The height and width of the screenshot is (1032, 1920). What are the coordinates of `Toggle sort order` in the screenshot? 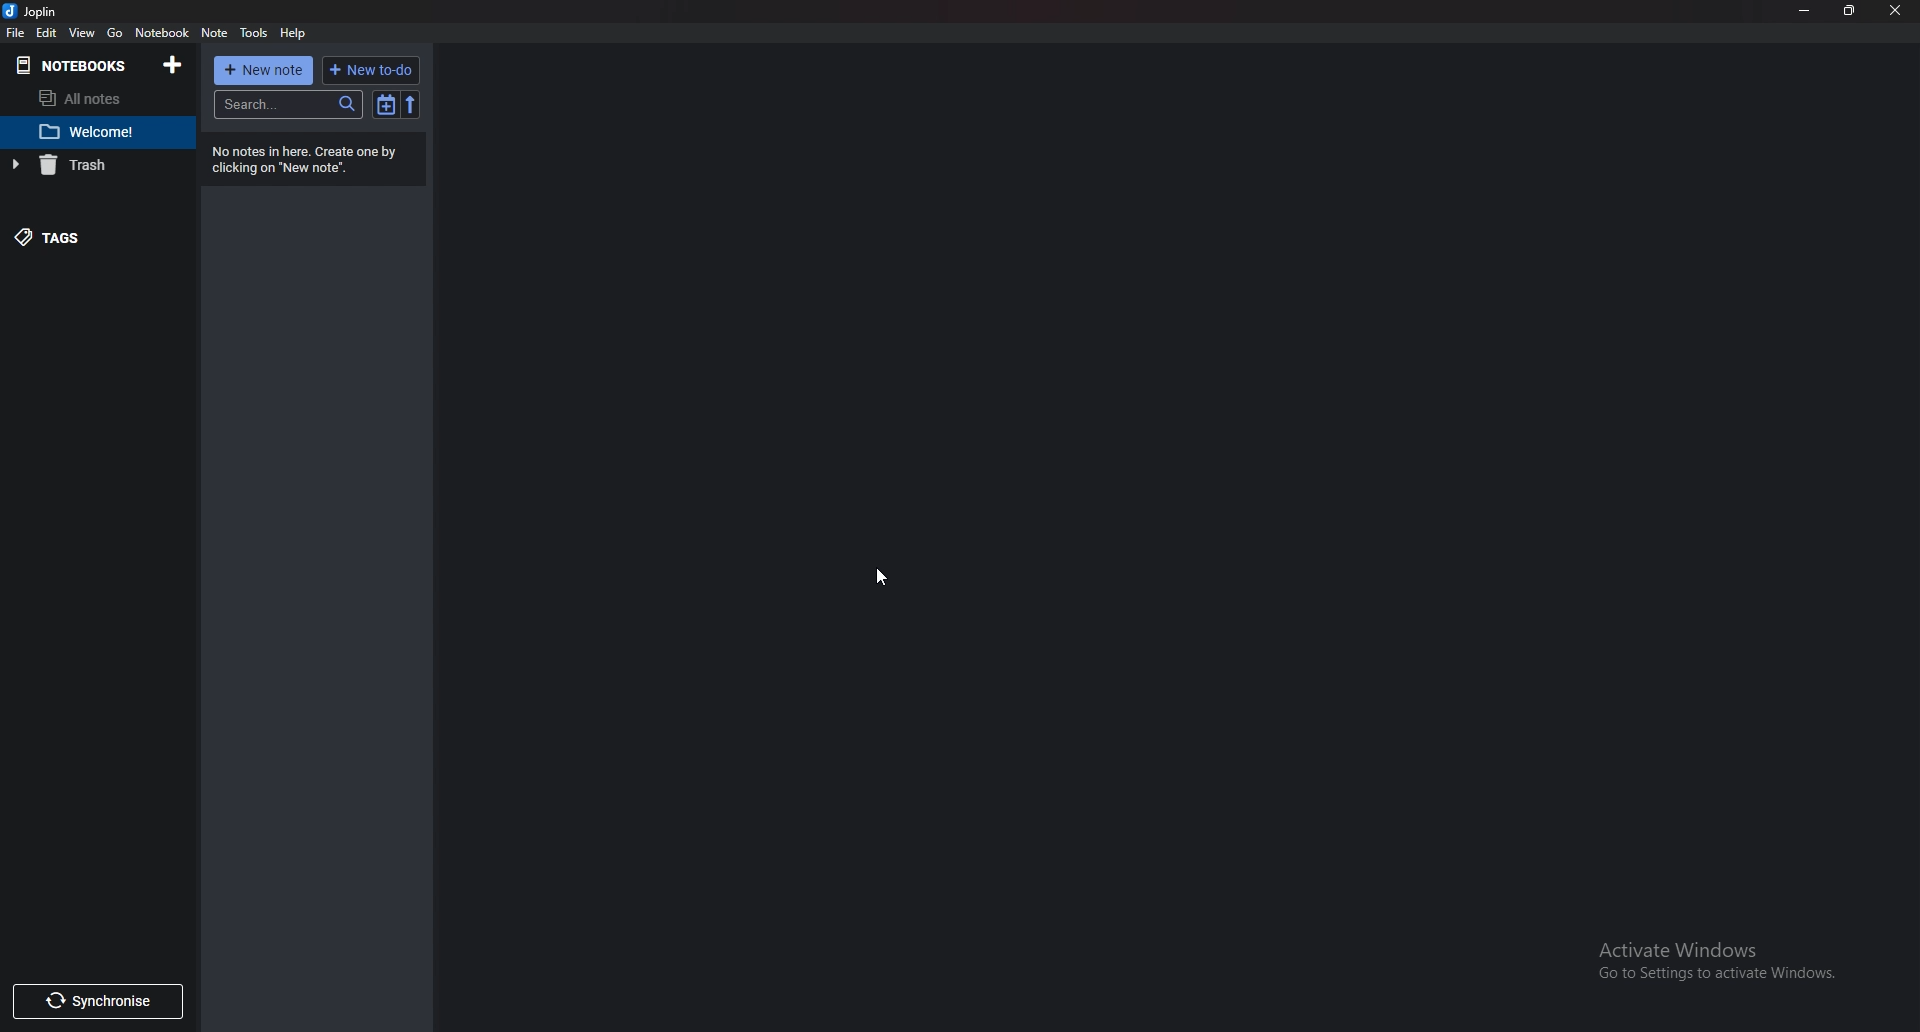 It's located at (385, 105).